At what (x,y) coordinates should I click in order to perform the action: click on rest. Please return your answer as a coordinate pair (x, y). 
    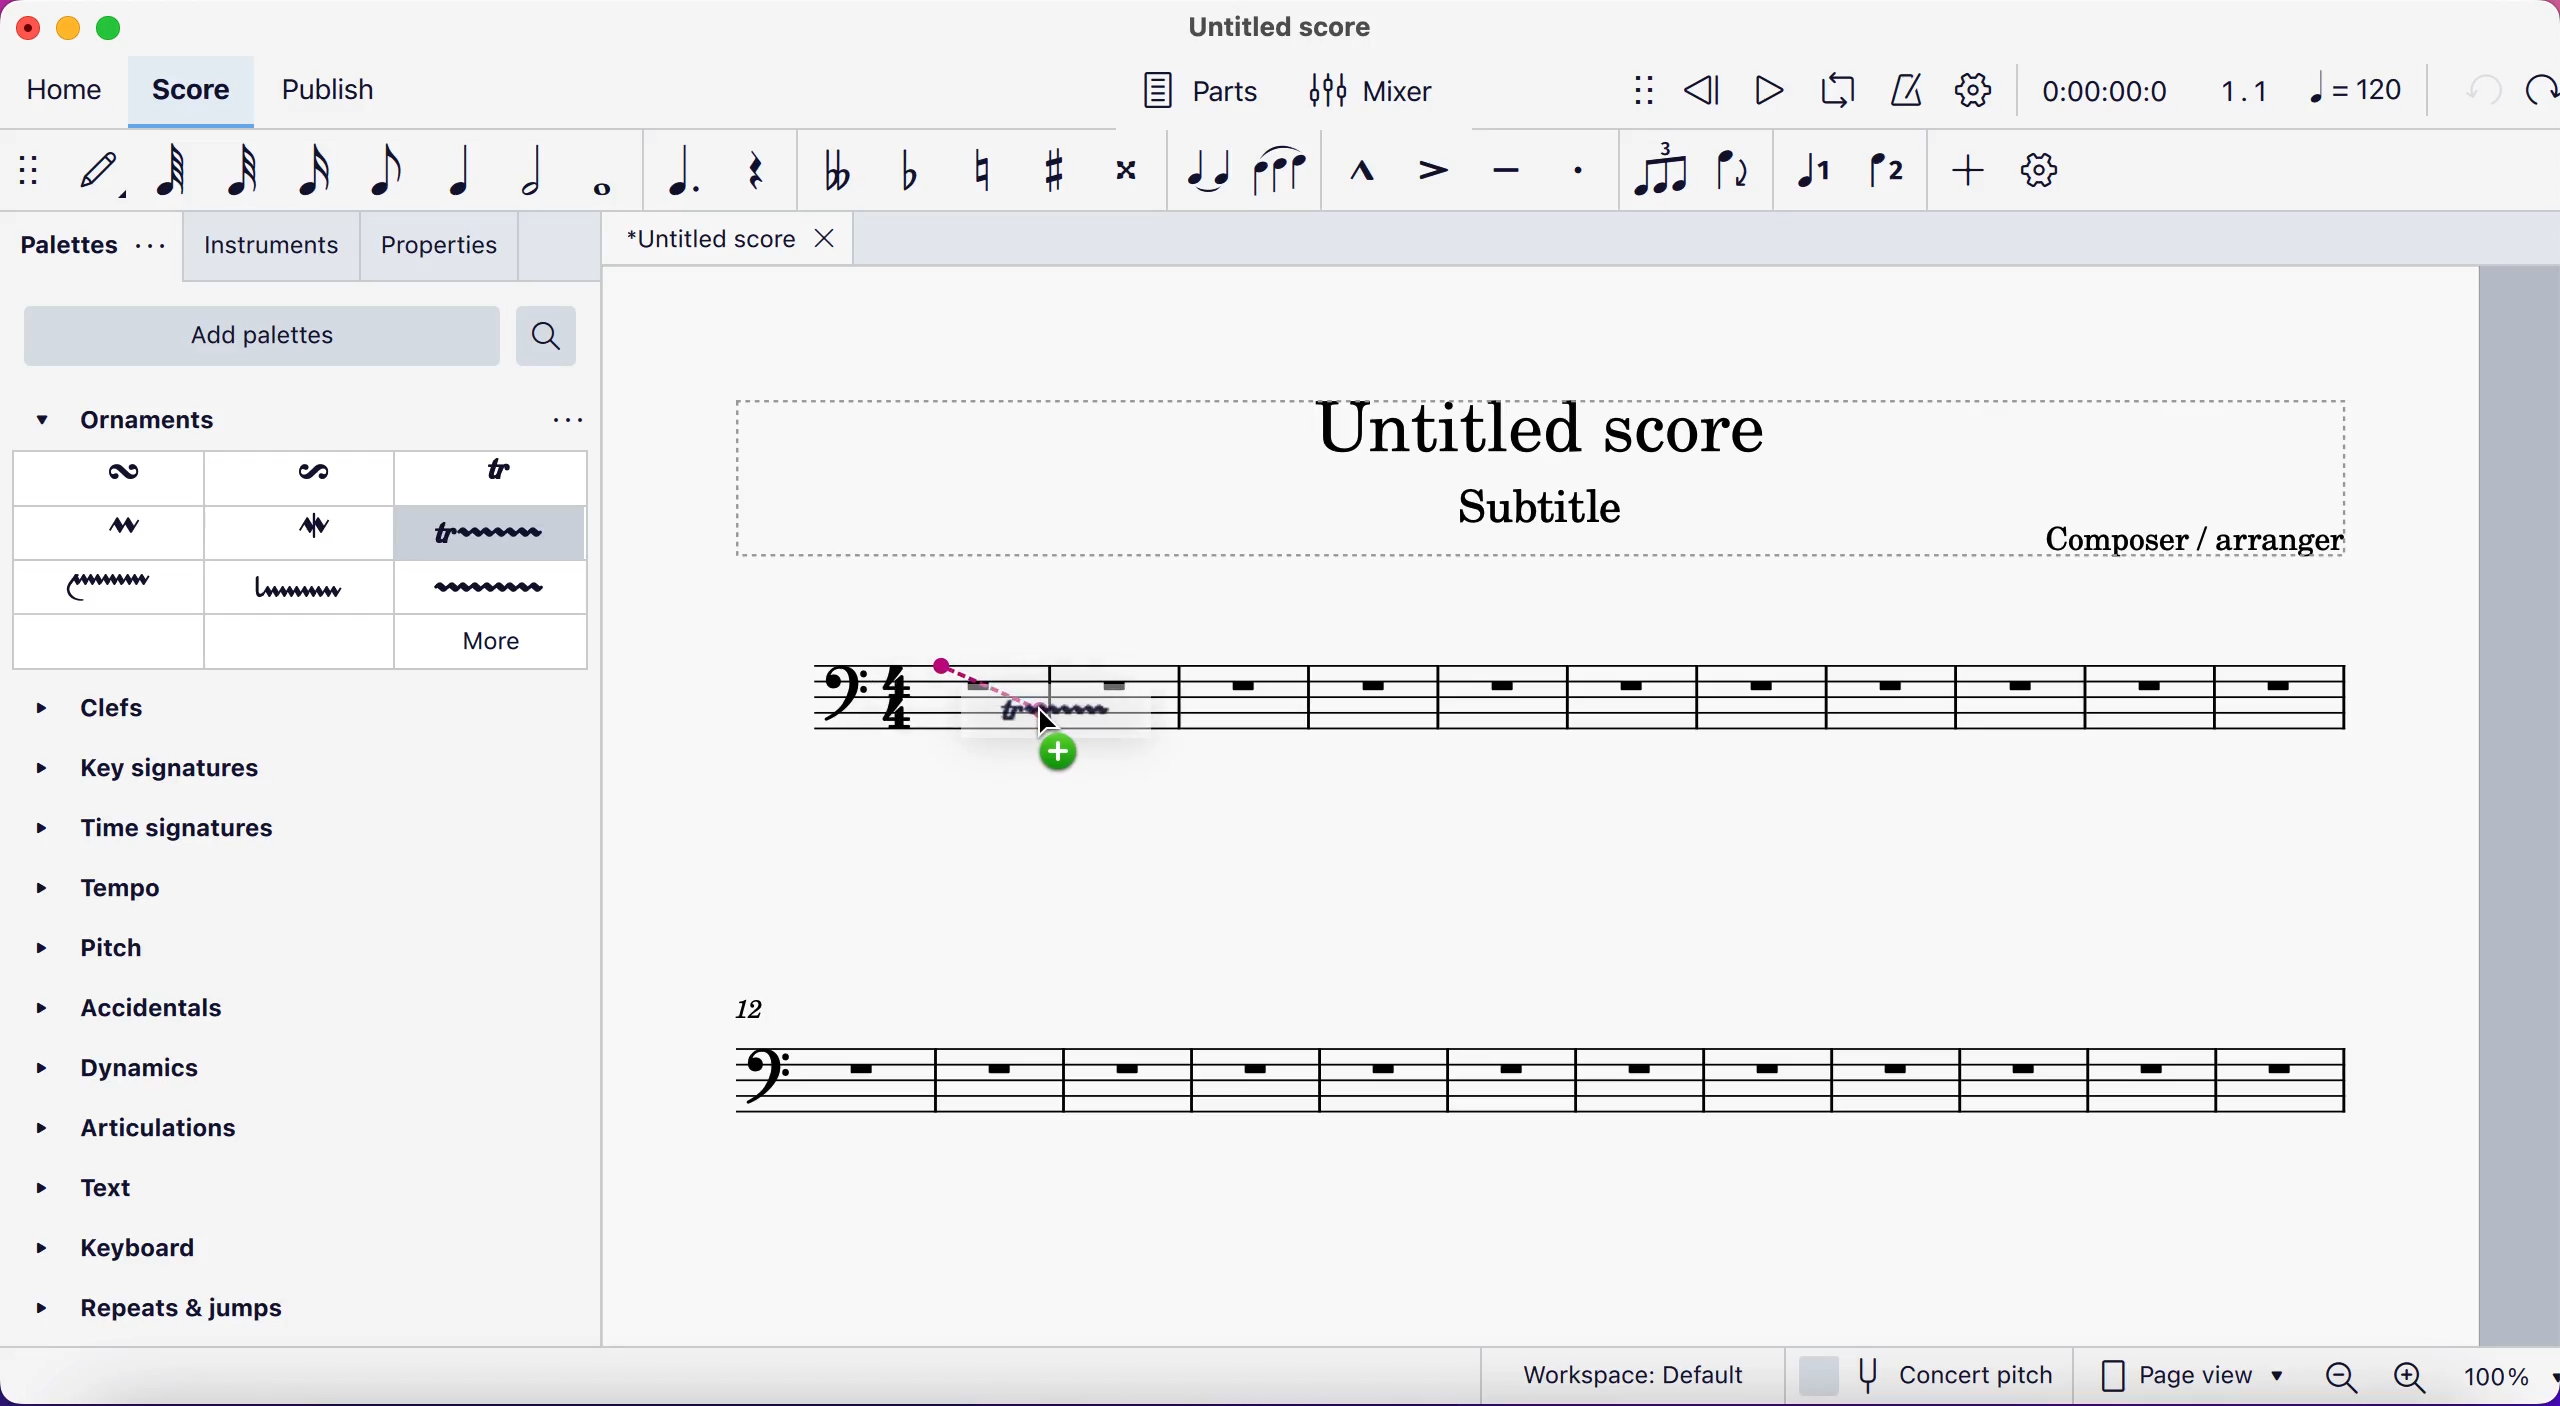
    Looking at the image, I should click on (755, 170).